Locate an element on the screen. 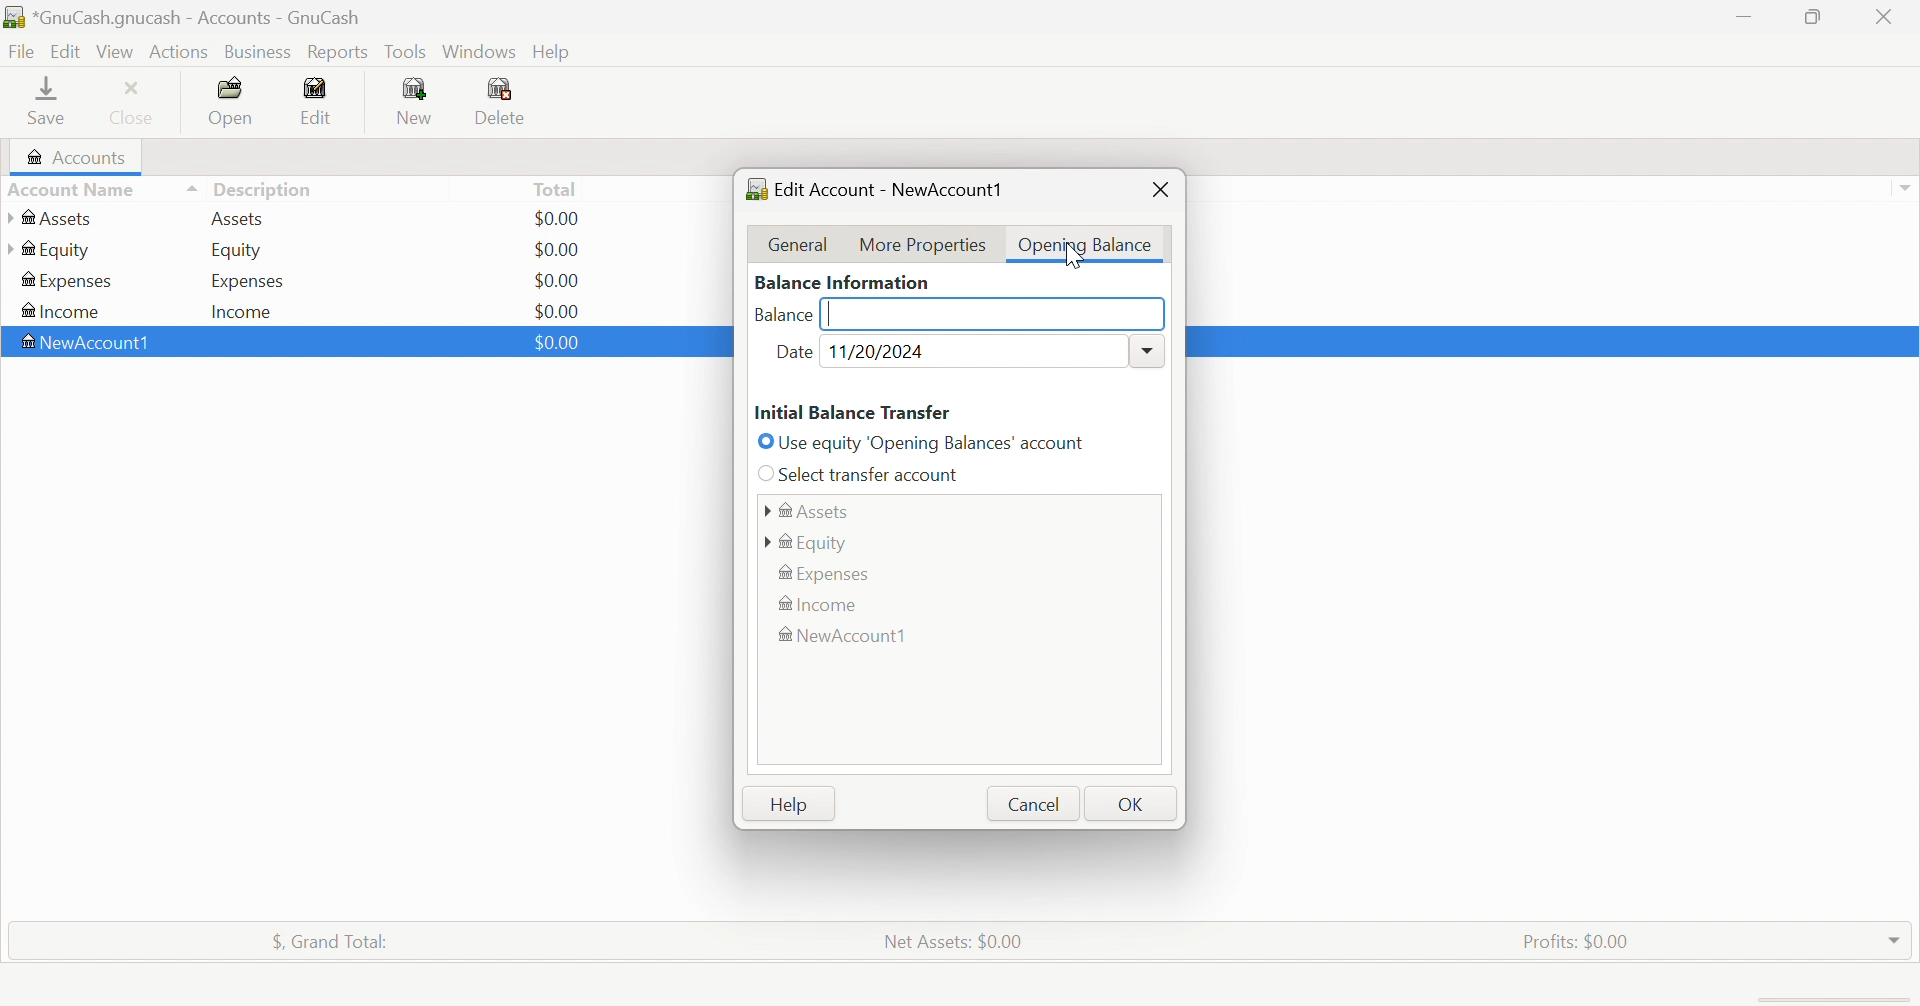 This screenshot has height=1006, width=1920. Typing cursor is located at coordinates (834, 313).